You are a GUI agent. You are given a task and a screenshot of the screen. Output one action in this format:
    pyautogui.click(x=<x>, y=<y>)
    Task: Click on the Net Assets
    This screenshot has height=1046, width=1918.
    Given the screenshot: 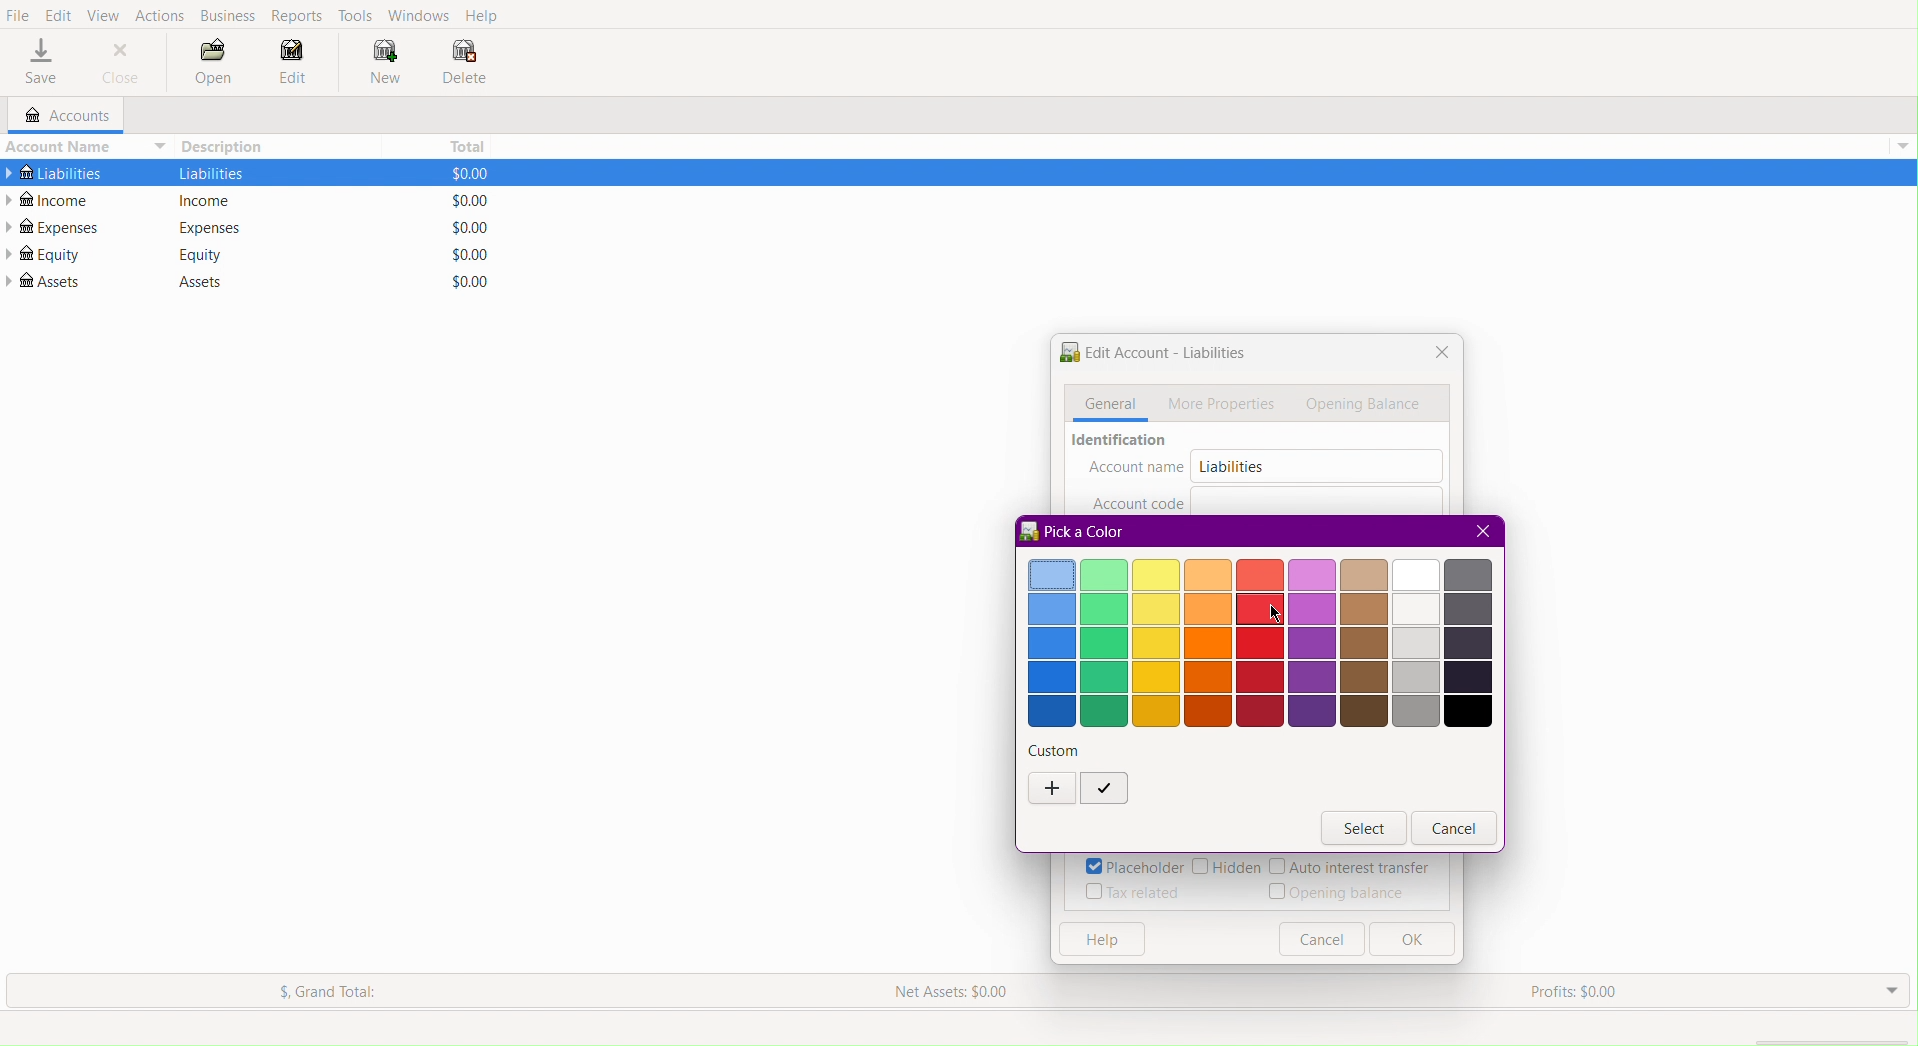 What is the action you would take?
    pyautogui.click(x=955, y=988)
    